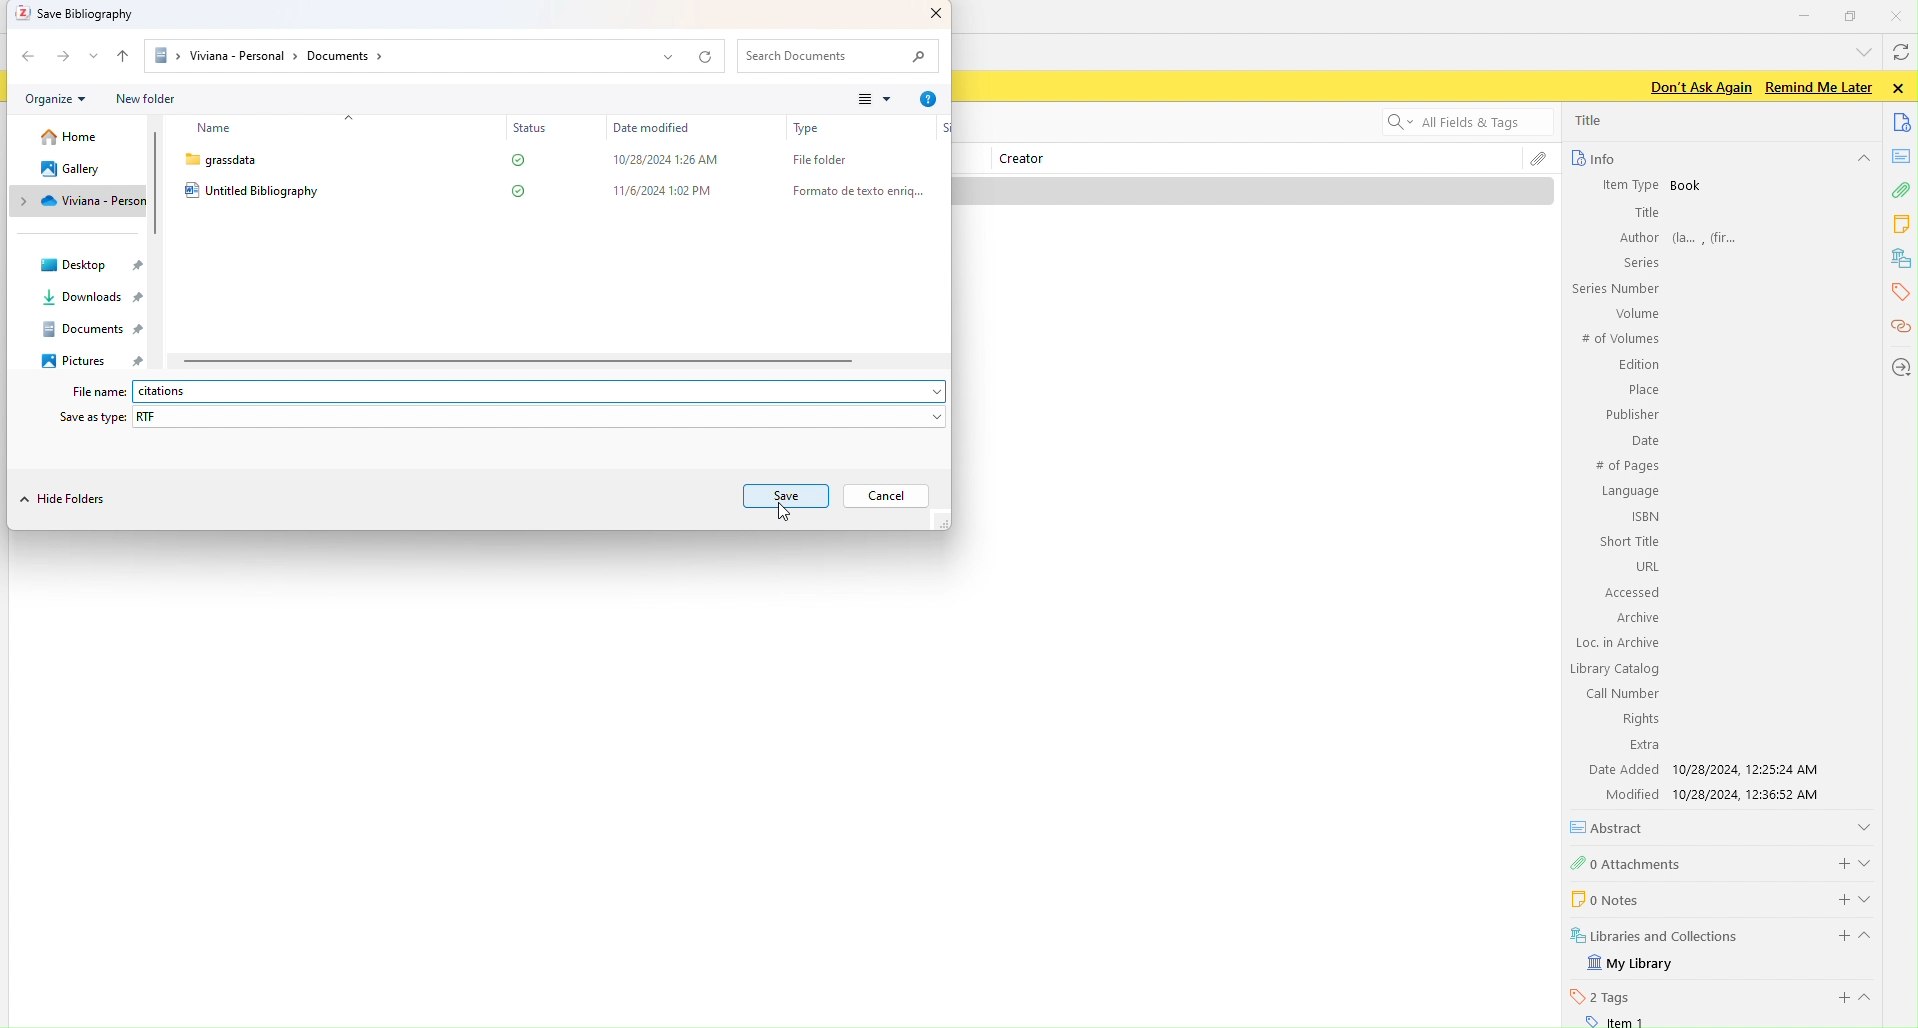  What do you see at coordinates (1874, 939) in the screenshot?
I see `hide` at bounding box center [1874, 939].